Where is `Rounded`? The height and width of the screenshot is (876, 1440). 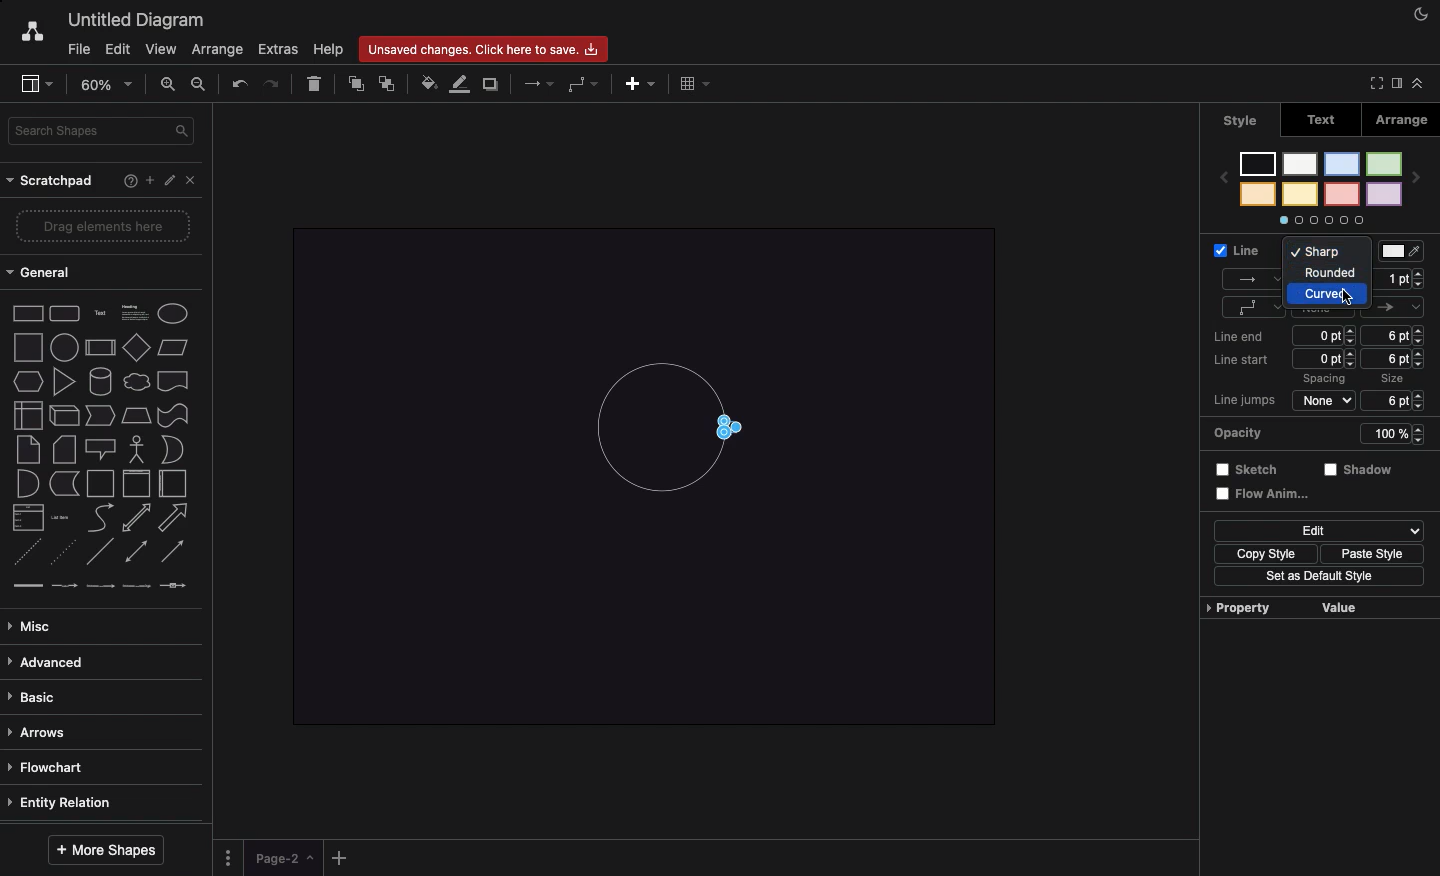
Rounded is located at coordinates (1335, 275).